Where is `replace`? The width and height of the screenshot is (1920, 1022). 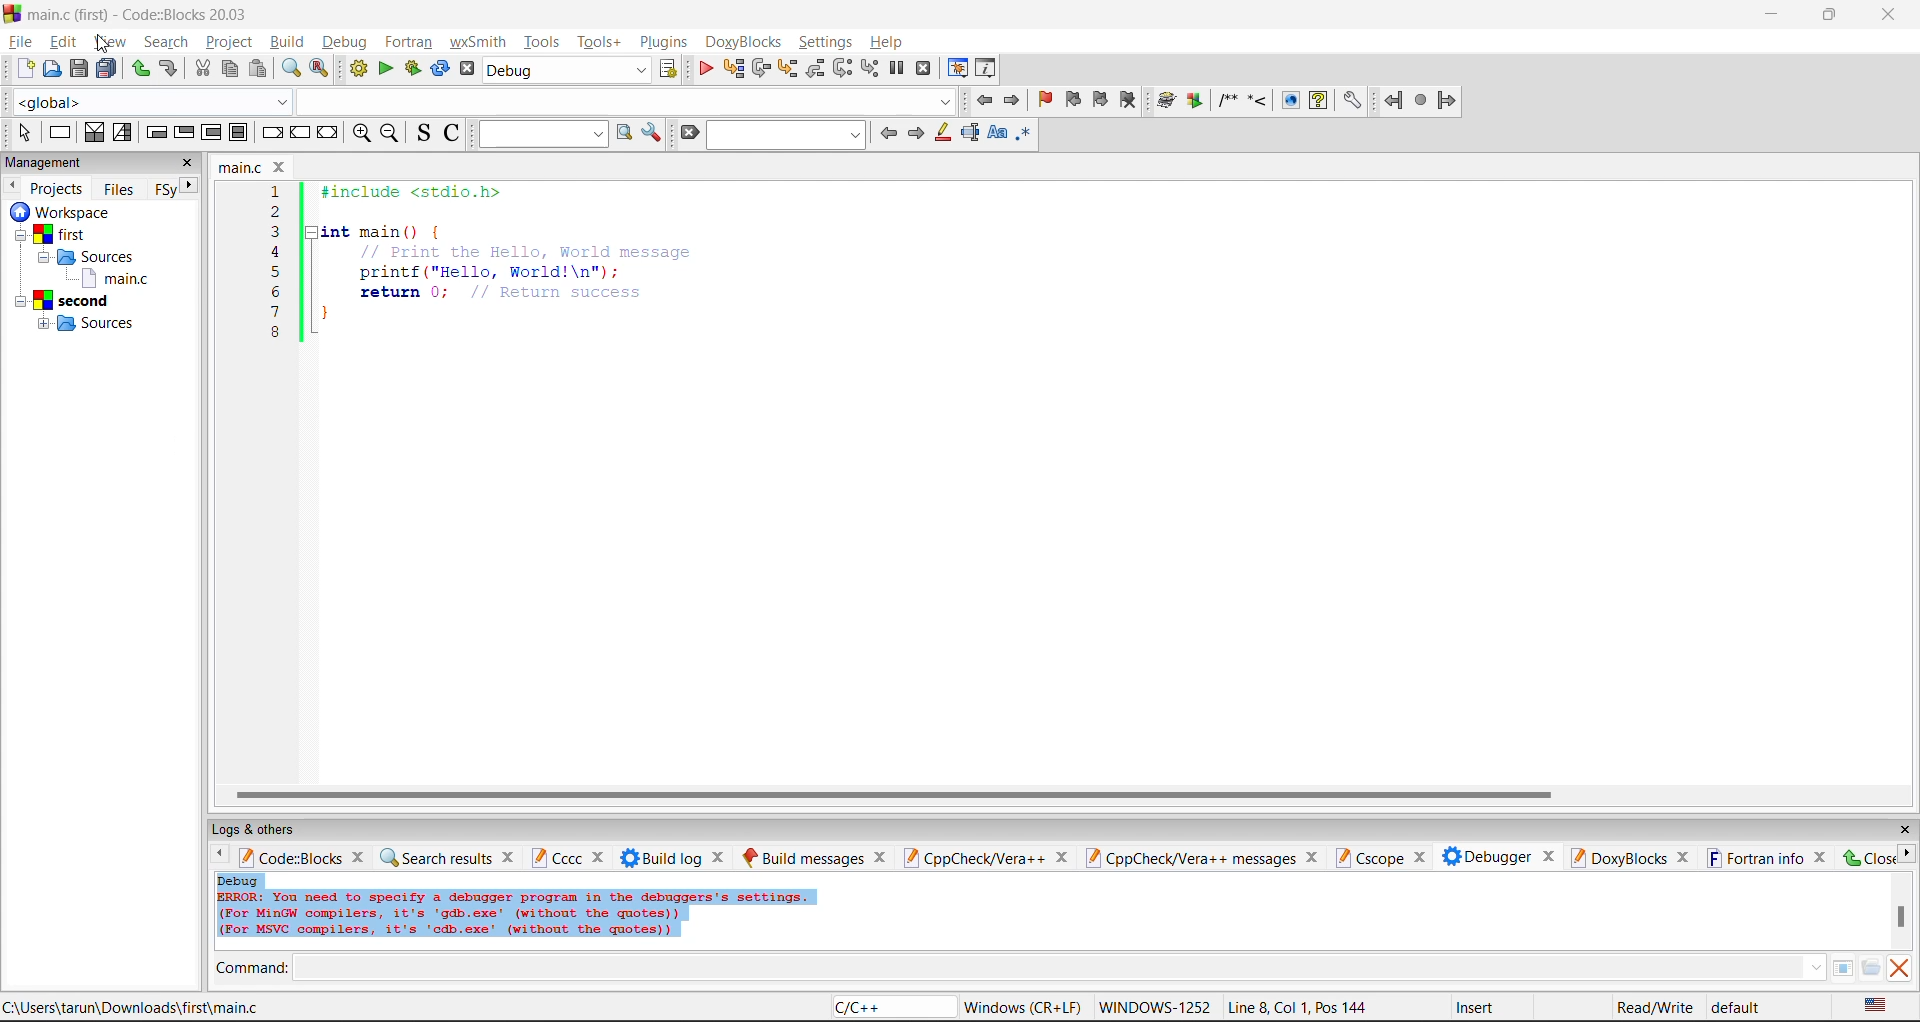 replace is located at coordinates (317, 69).